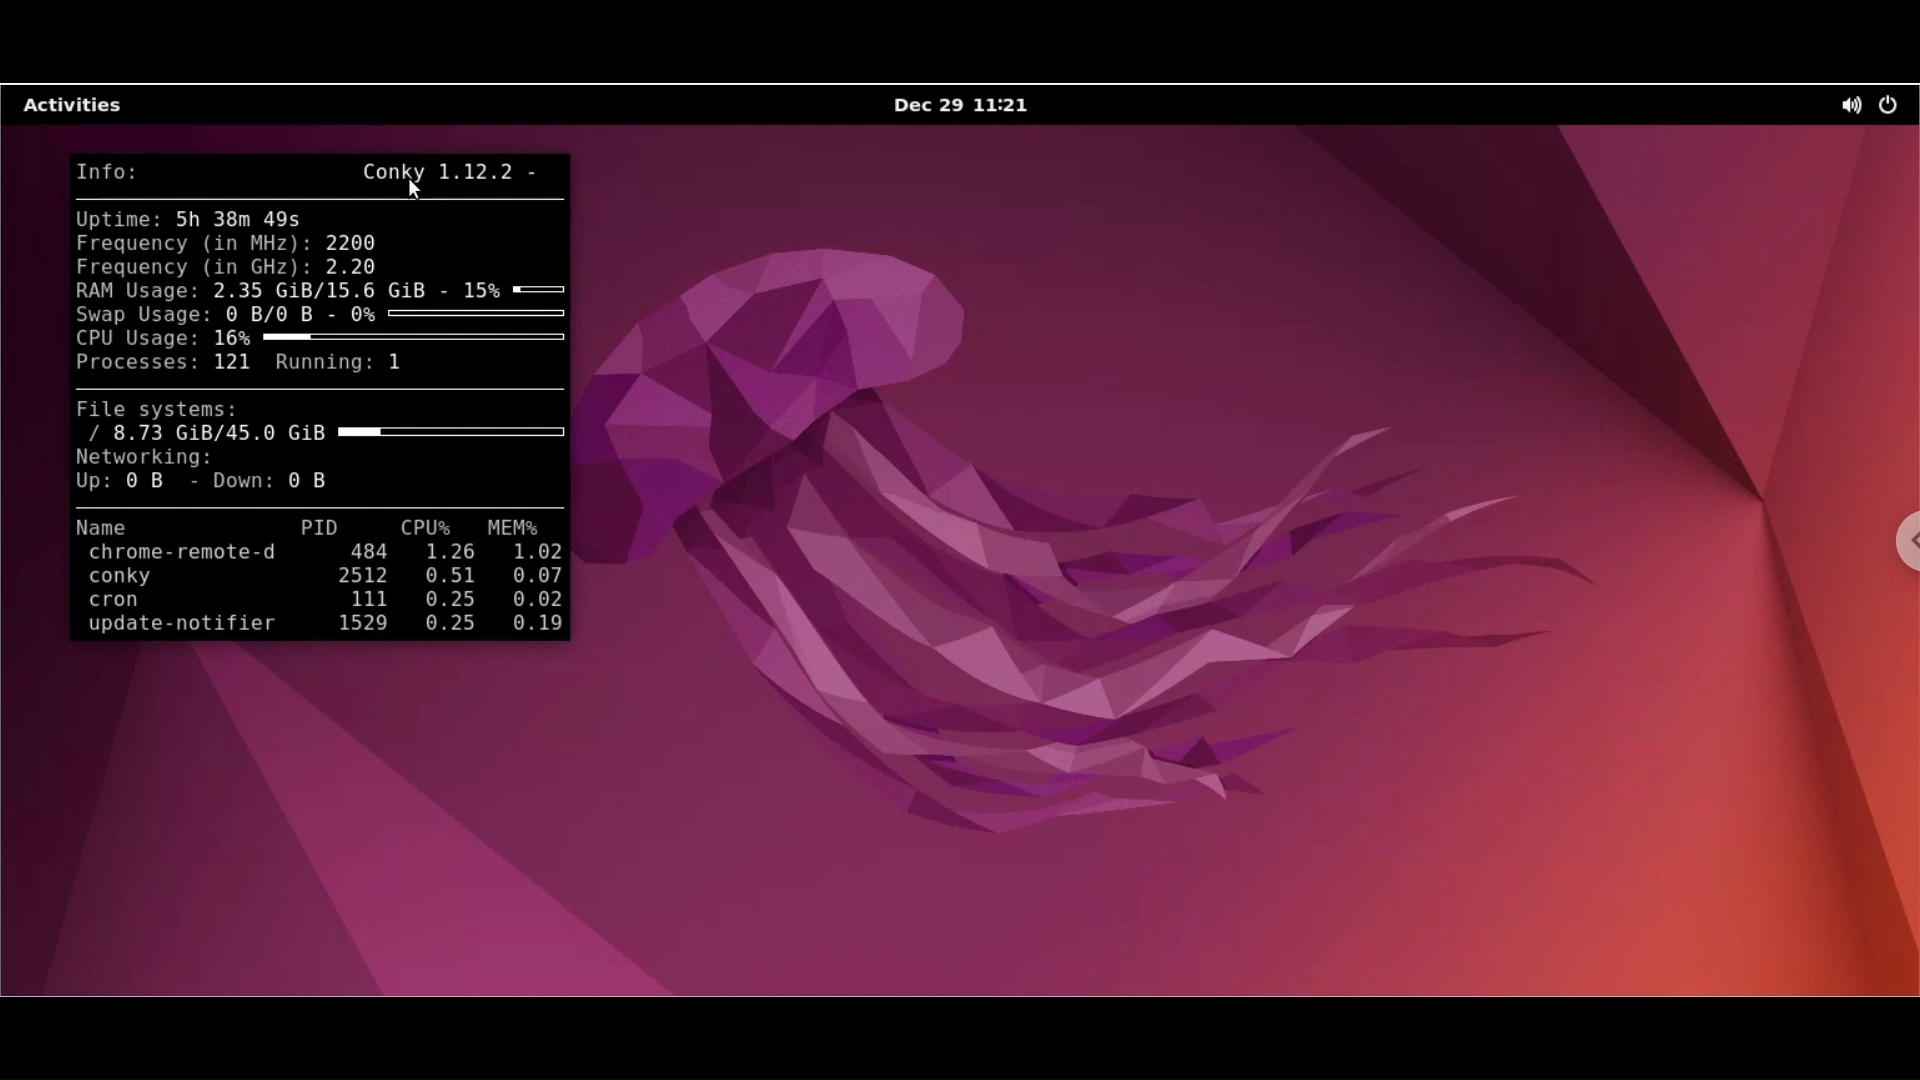  I want to click on 1.02, so click(535, 554).